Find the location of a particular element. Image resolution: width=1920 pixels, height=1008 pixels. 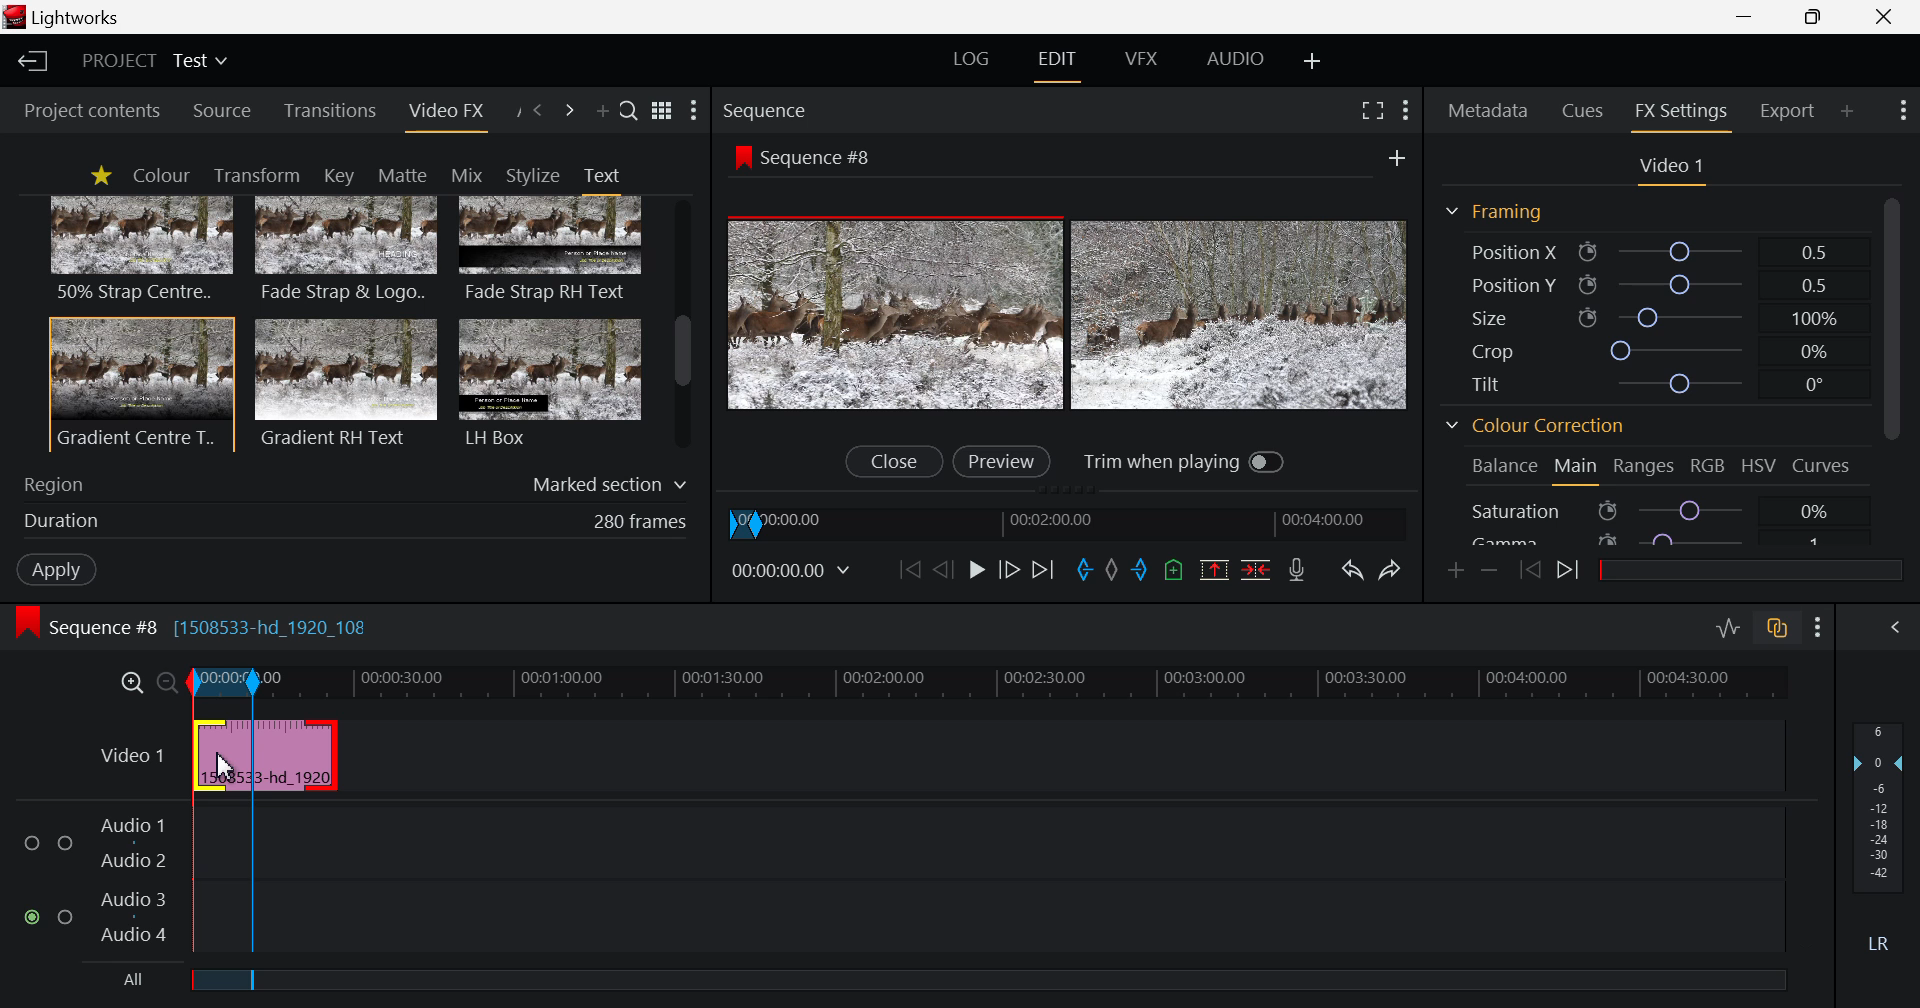

Full Screen is located at coordinates (1374, 111).